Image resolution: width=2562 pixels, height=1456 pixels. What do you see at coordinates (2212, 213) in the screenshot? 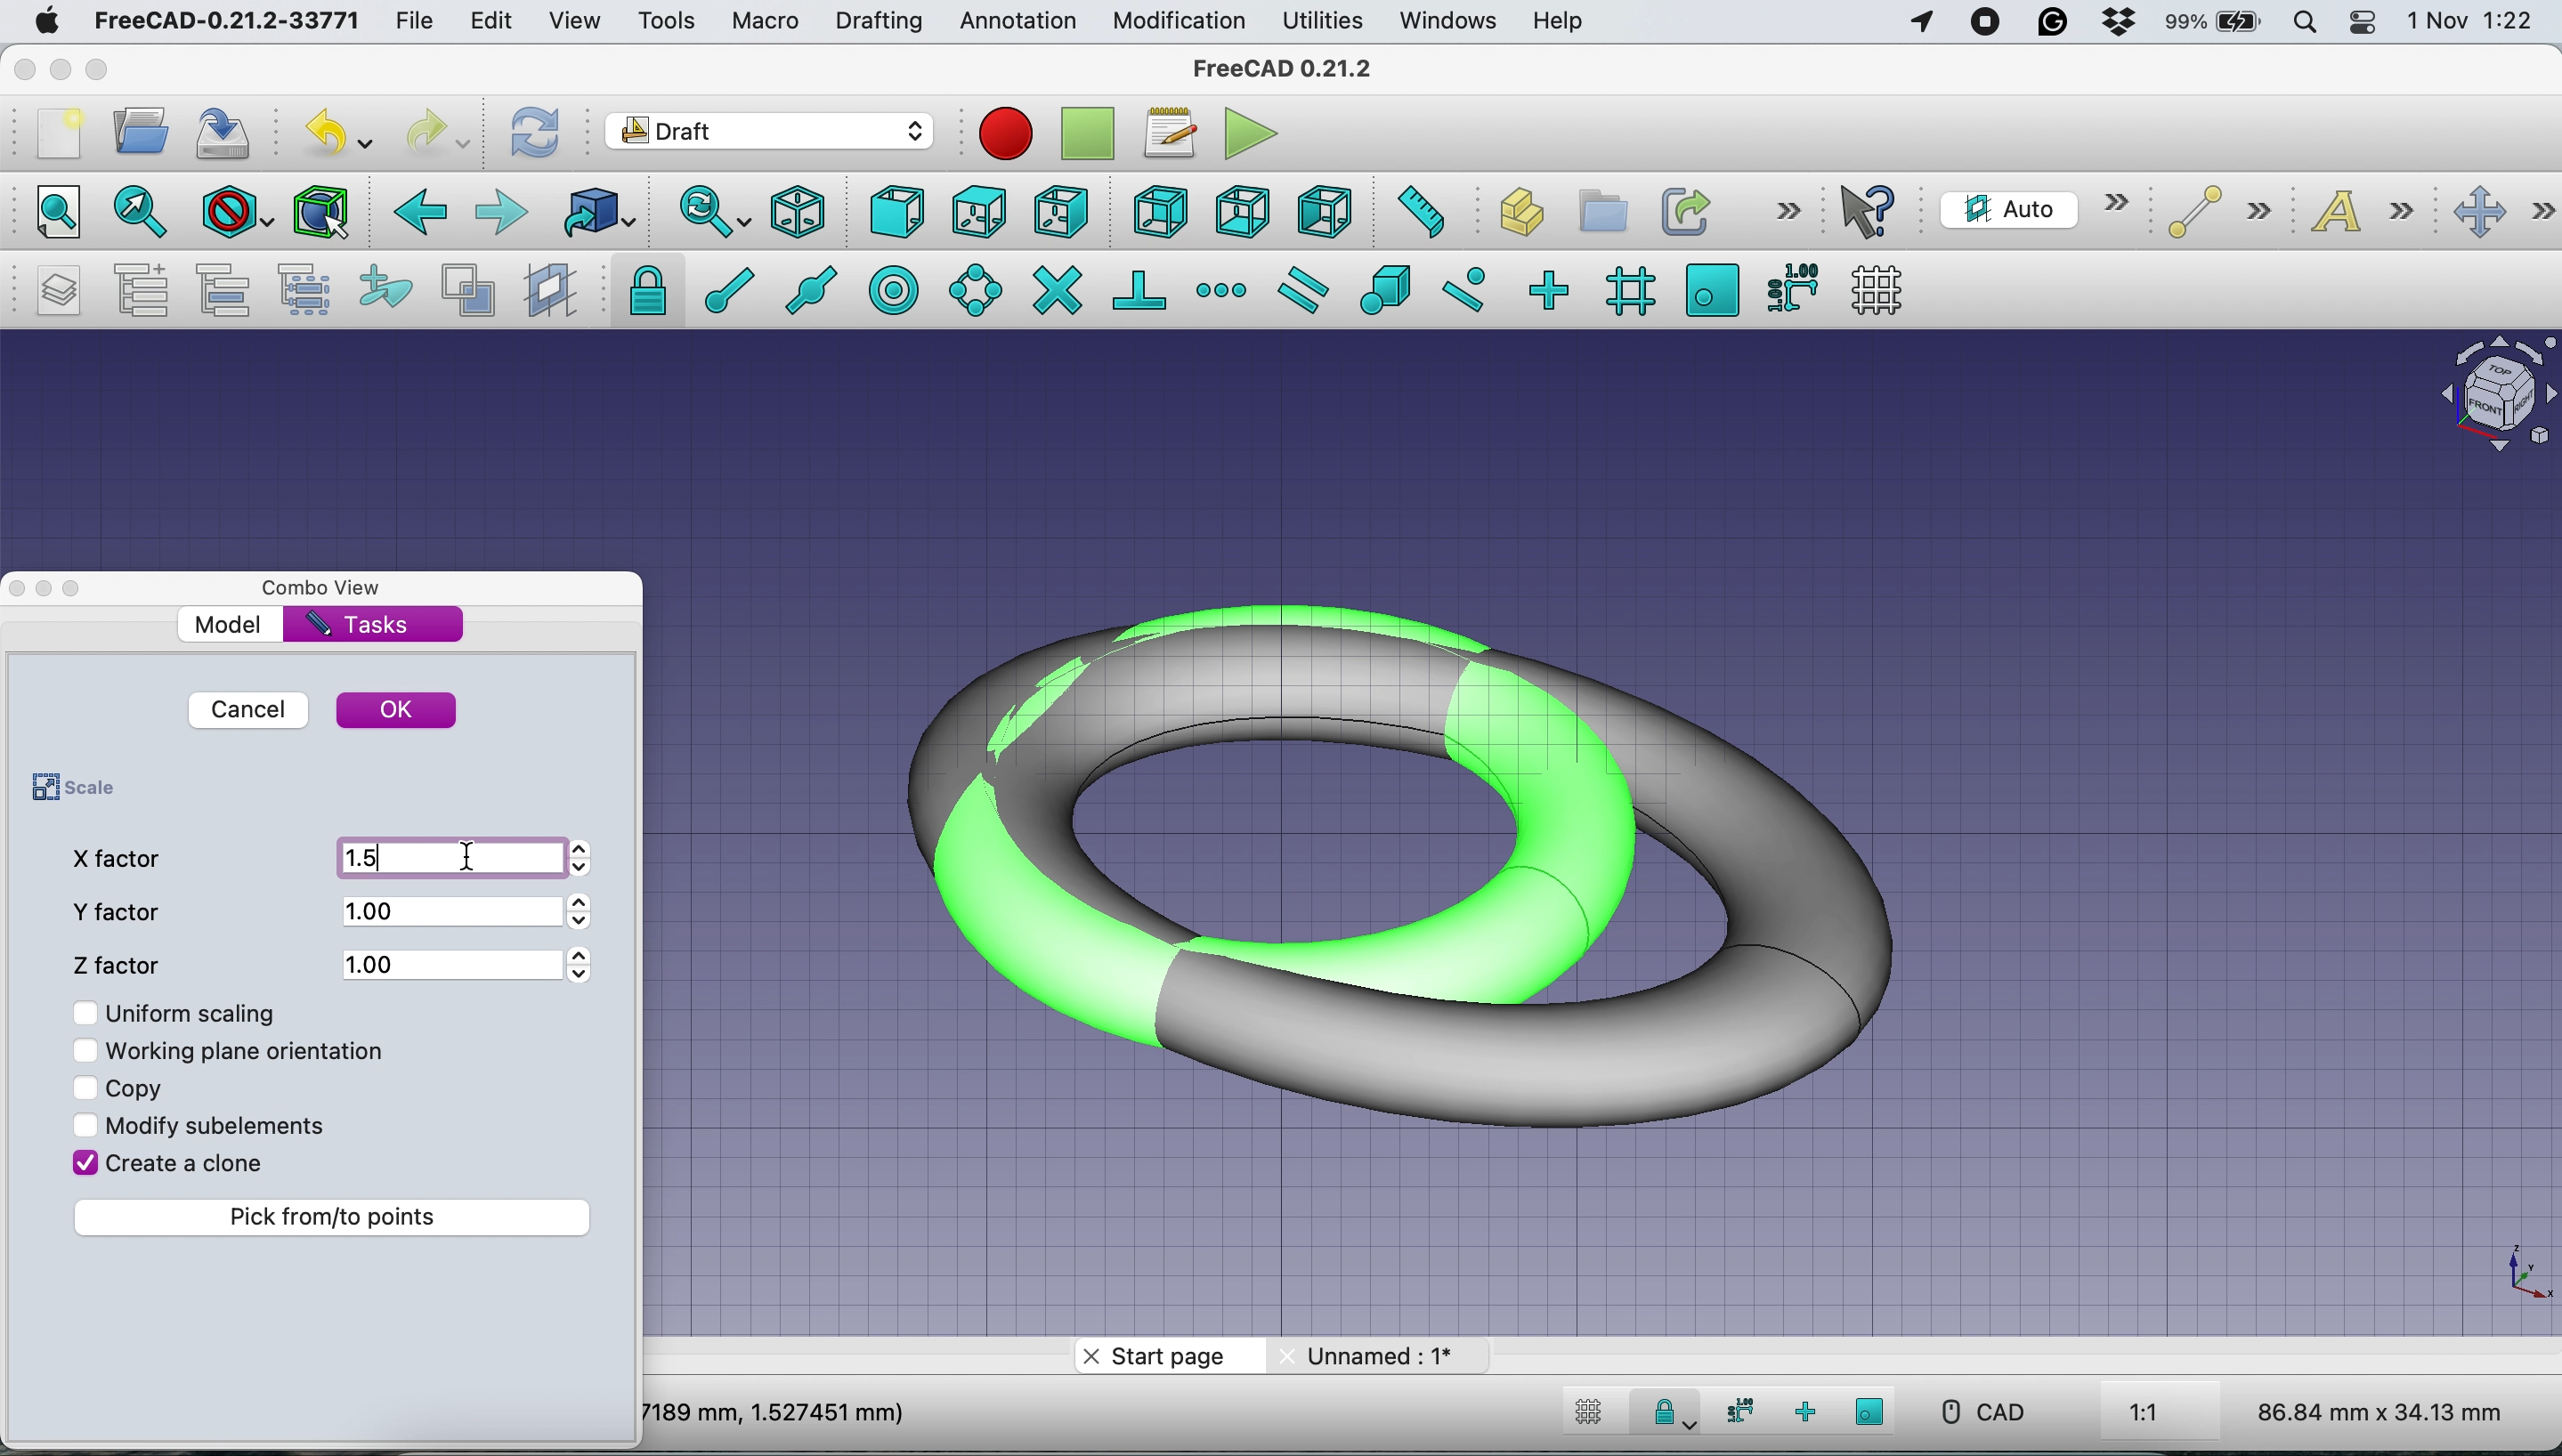
I see `line` at bounding box center [2212, 213].